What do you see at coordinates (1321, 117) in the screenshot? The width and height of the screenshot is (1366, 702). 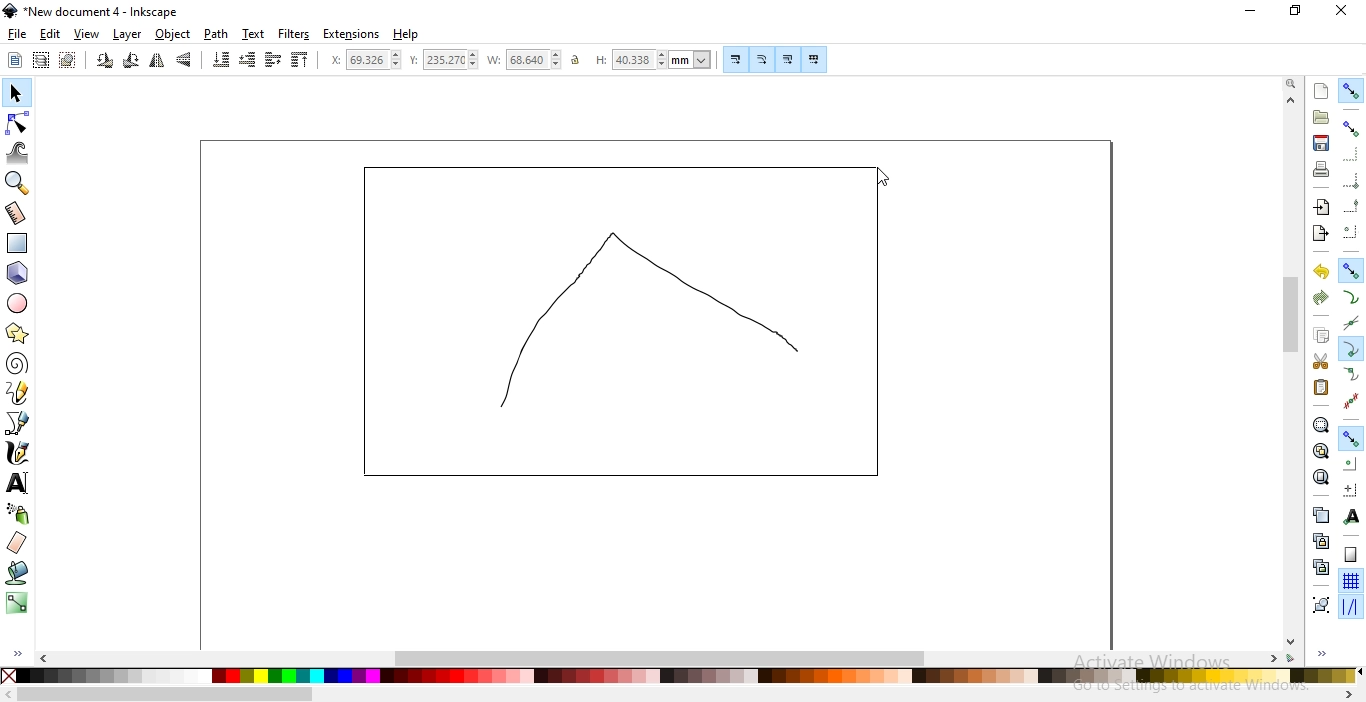 I see `open an existing document` at bounding box center [1321, 117].